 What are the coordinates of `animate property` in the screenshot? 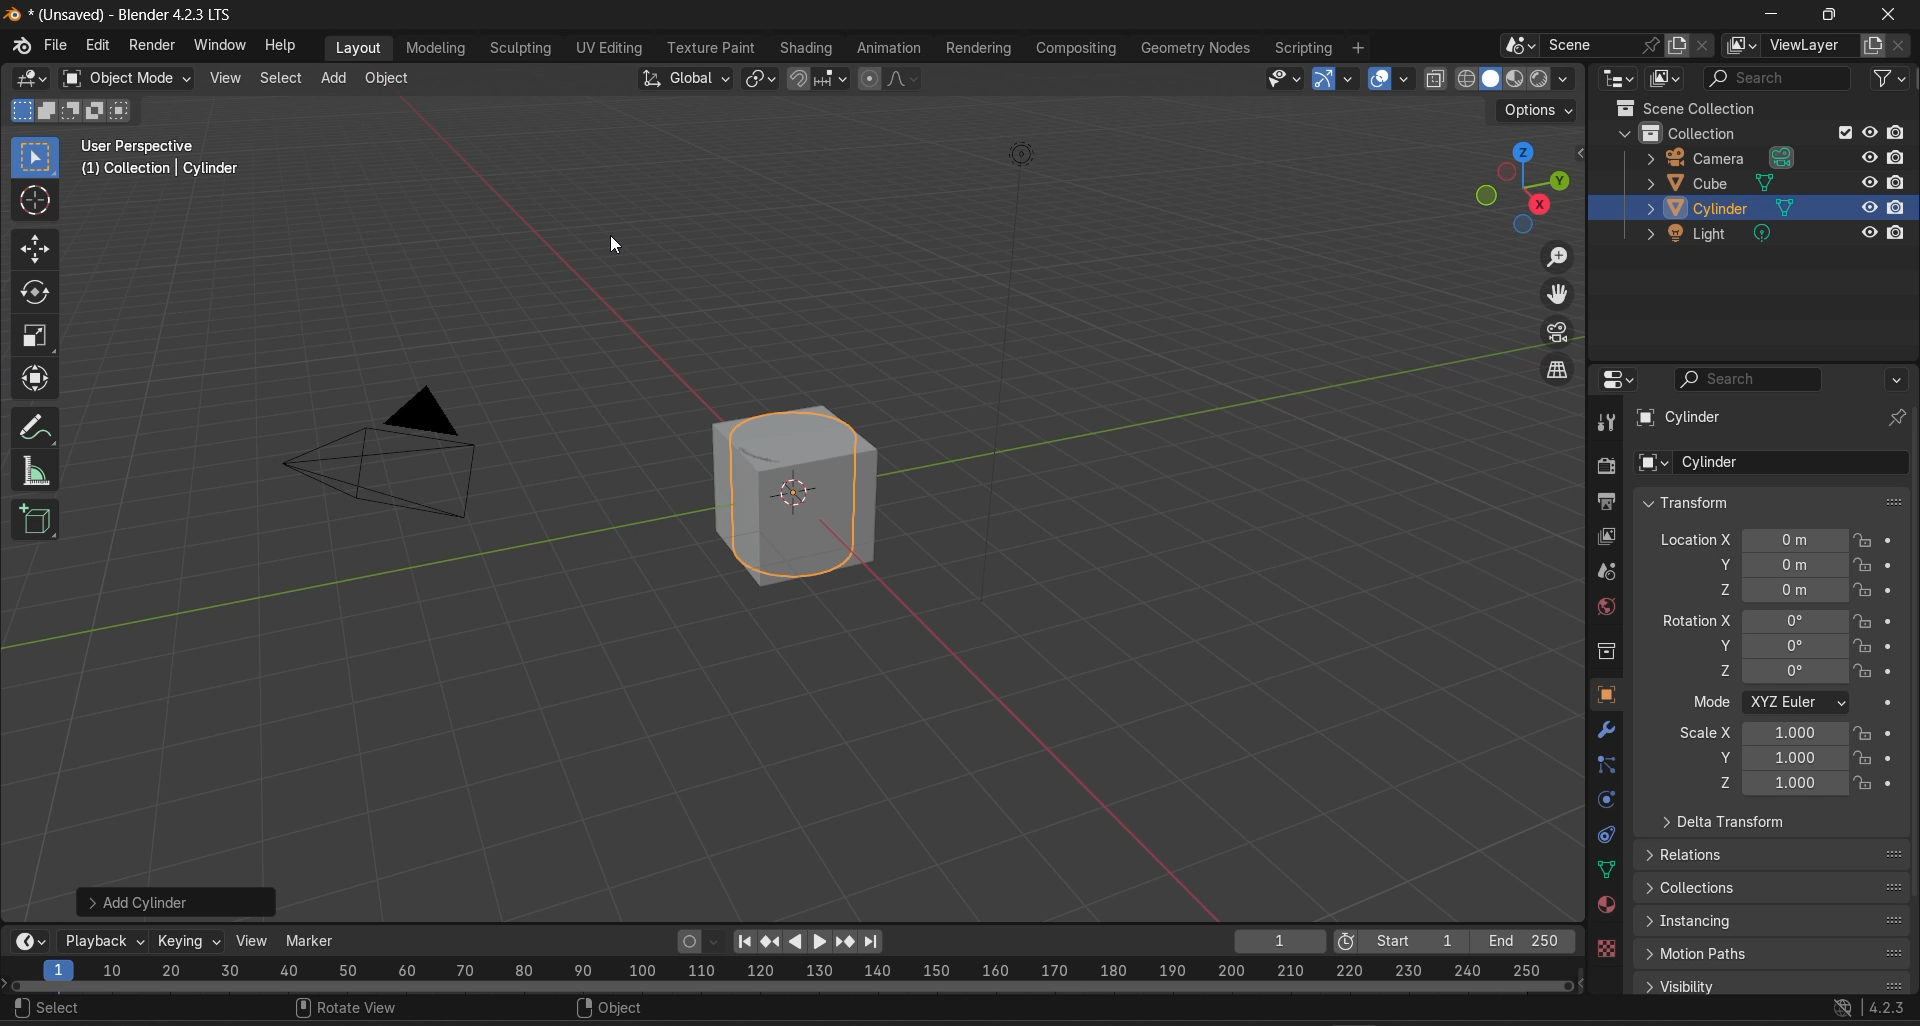 It's located at (1891, 755).